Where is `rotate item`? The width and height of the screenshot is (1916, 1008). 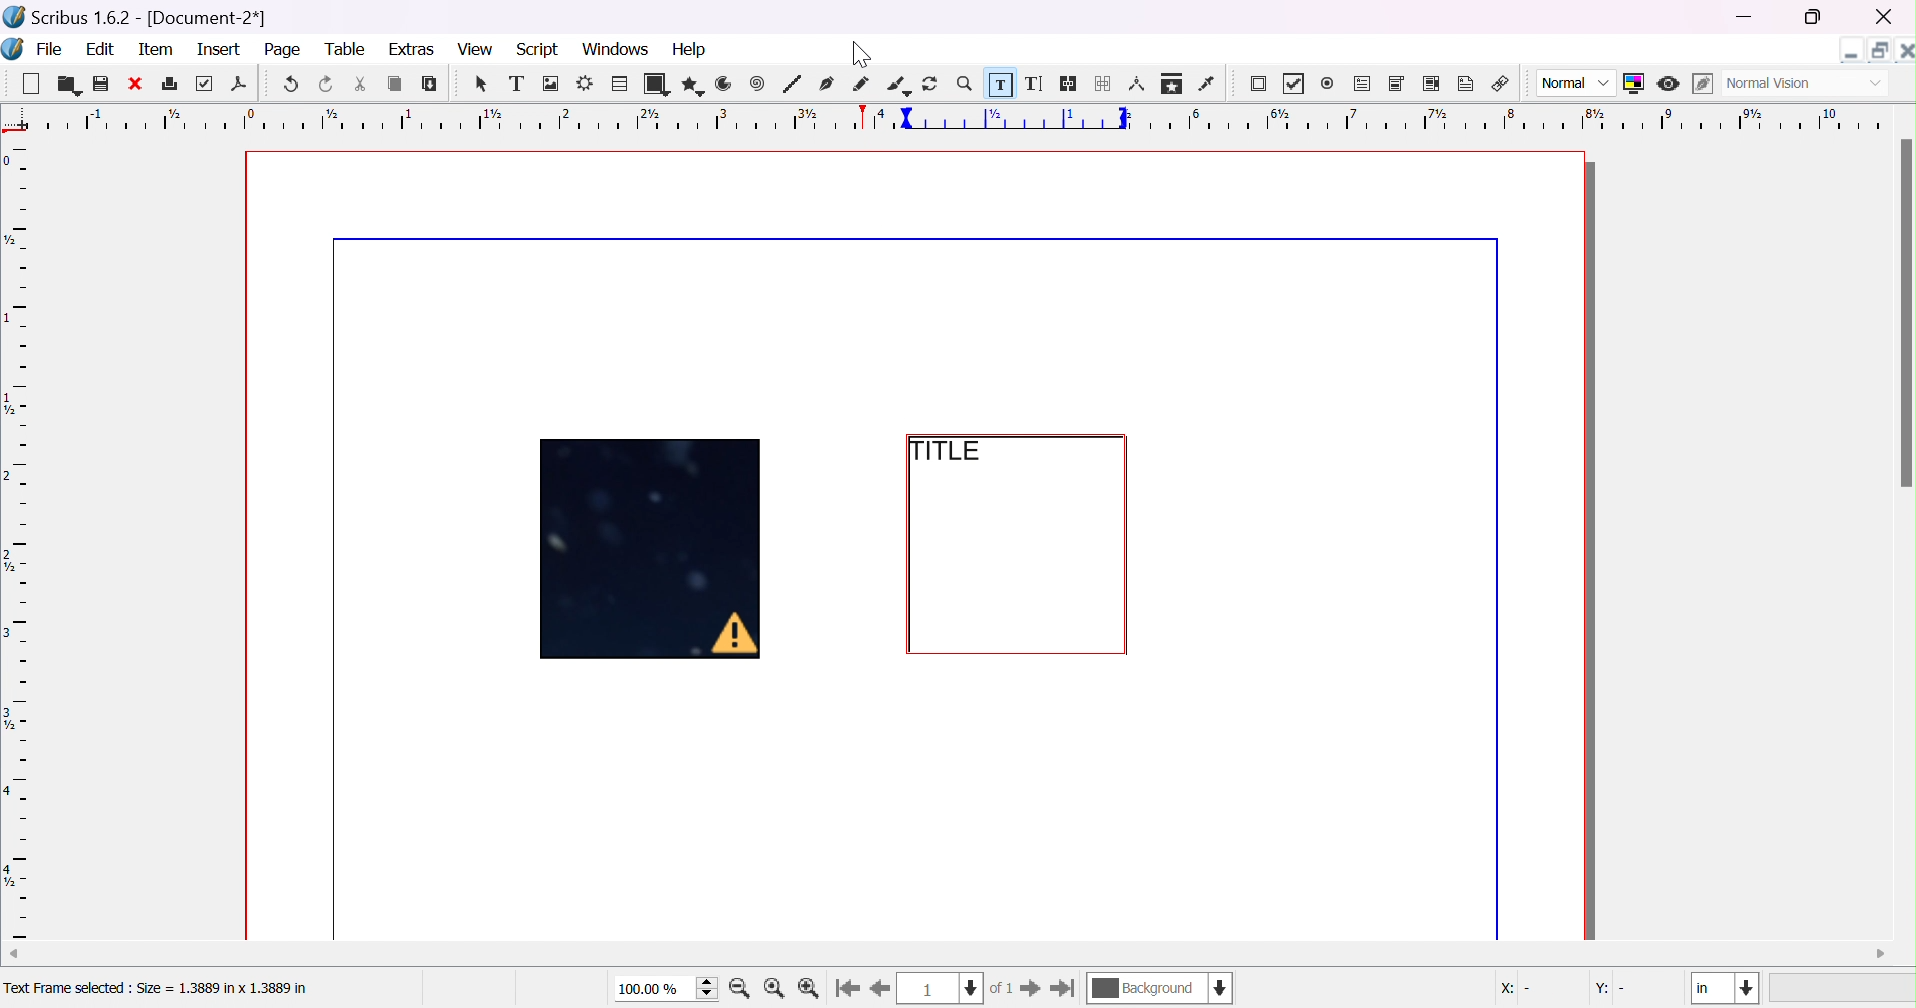 rotate item is located at coordinates (932, 83).